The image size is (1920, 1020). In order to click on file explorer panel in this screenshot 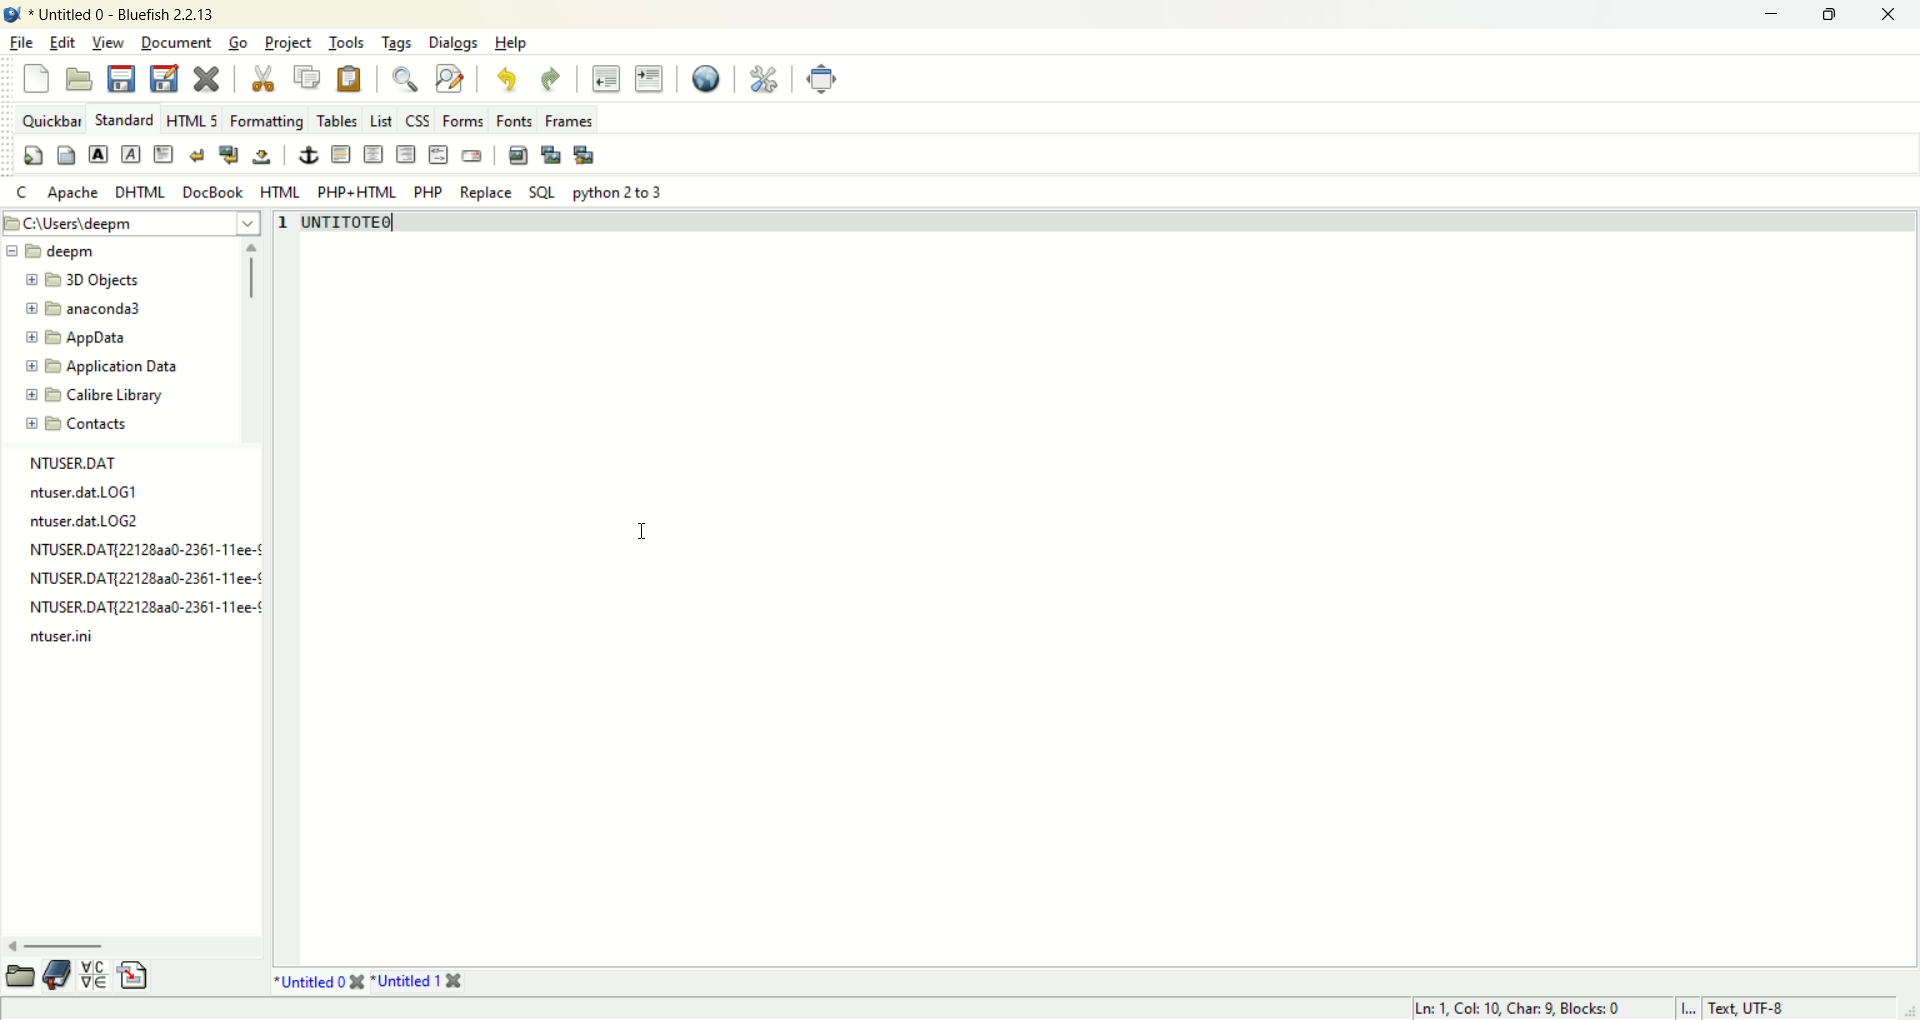, I will do `click(137, 549)`.